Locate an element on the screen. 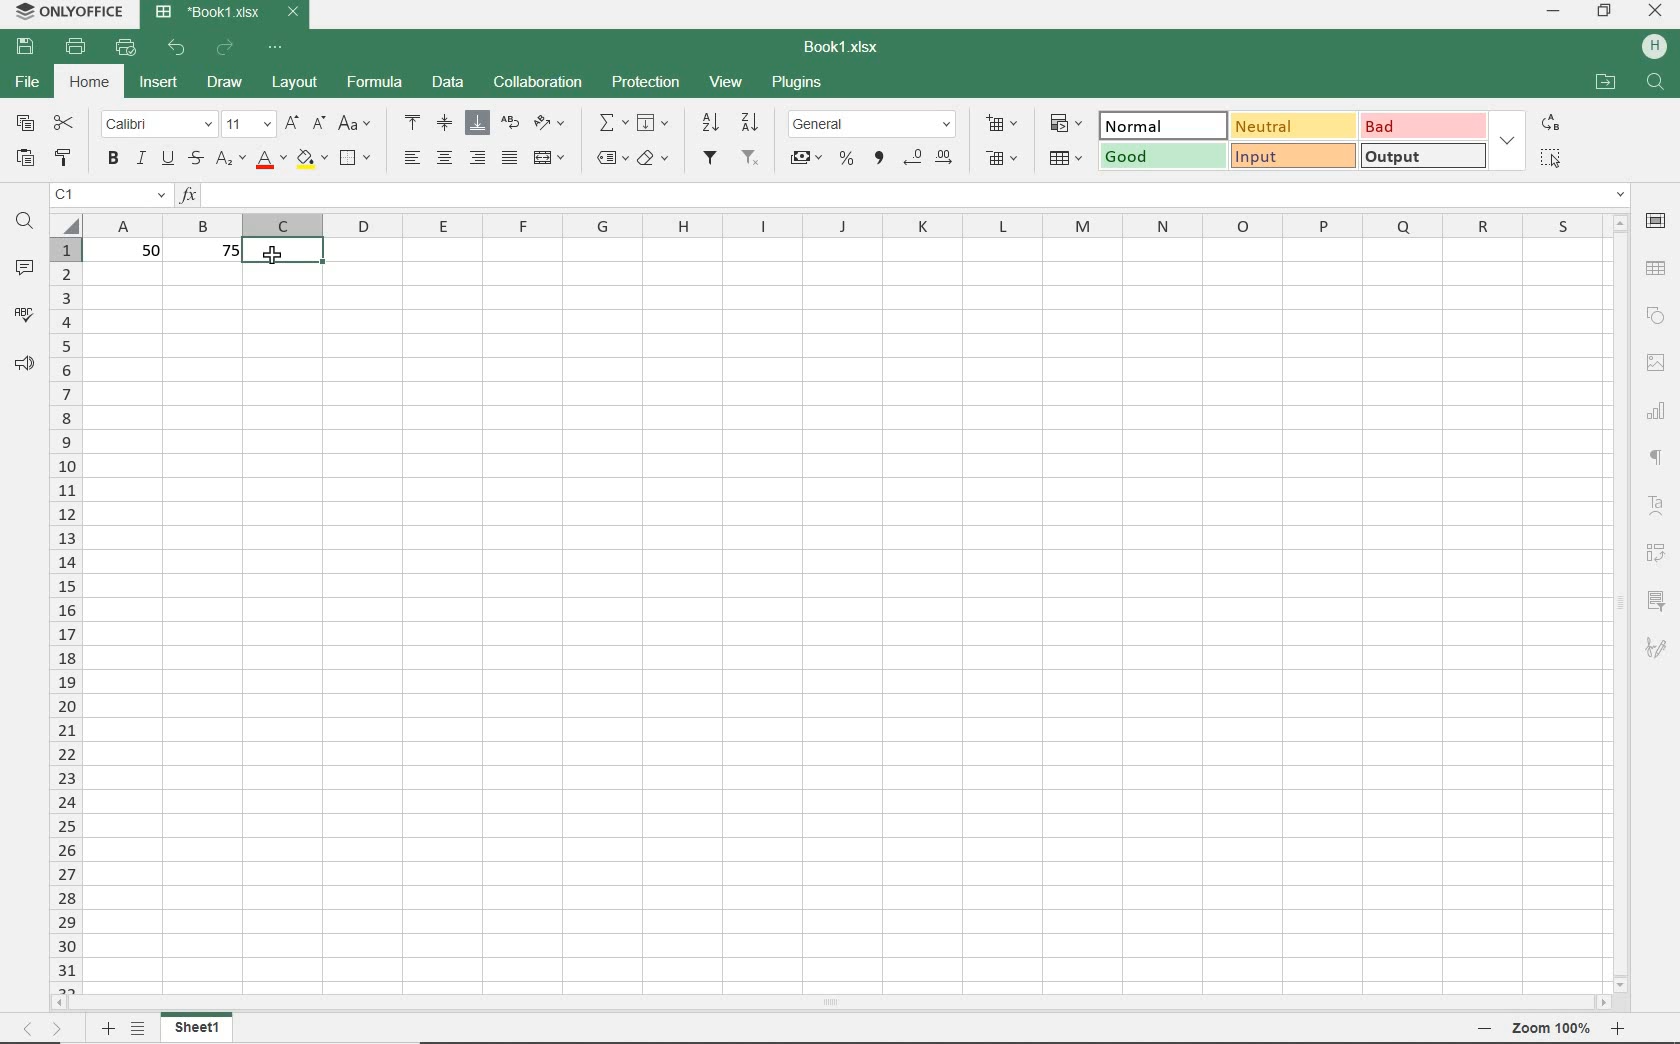  comma style is located at coordinates (880, 160).